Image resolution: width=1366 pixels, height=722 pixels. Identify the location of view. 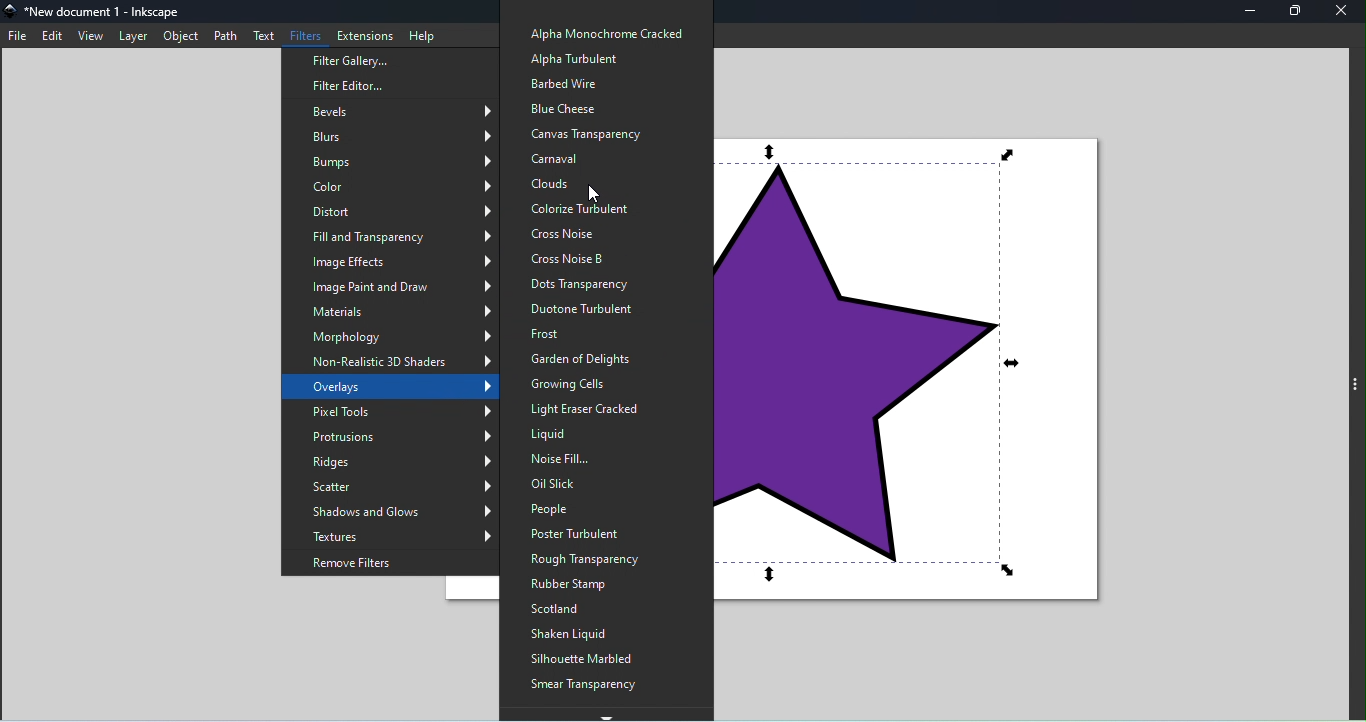
(90, 36).